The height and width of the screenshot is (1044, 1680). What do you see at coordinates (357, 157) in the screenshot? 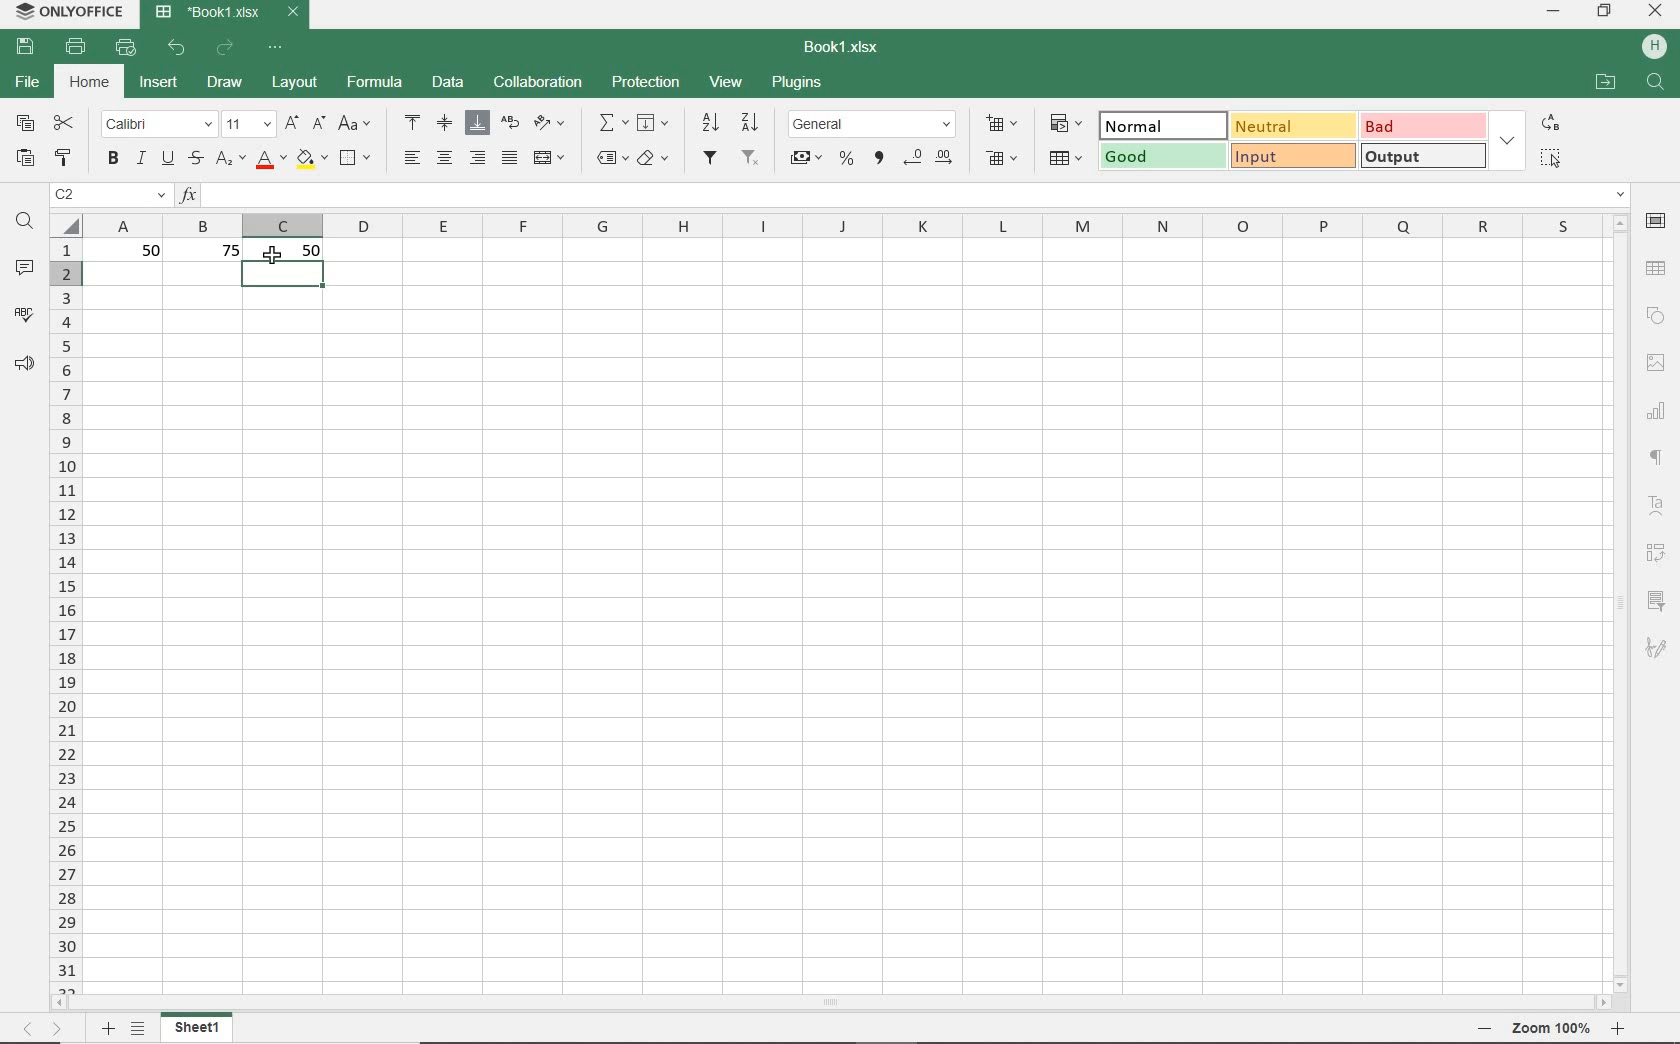
I see `borders` at bounding box center [357, 157].